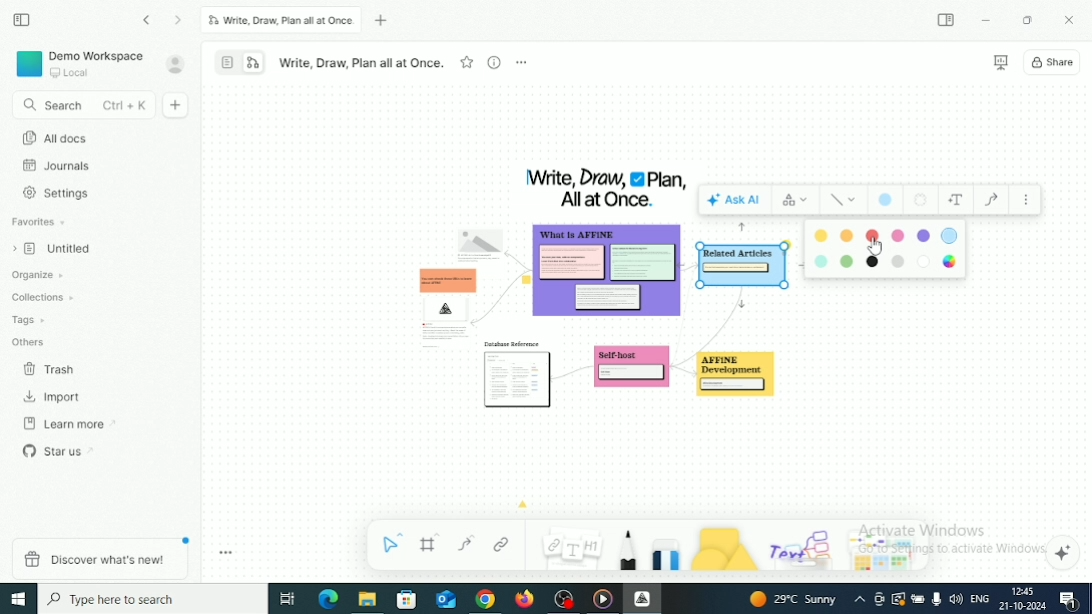  What do you see at coordinates (642, 598) in the screenshot?
I see `Affine` at bounding box center [642, 598].